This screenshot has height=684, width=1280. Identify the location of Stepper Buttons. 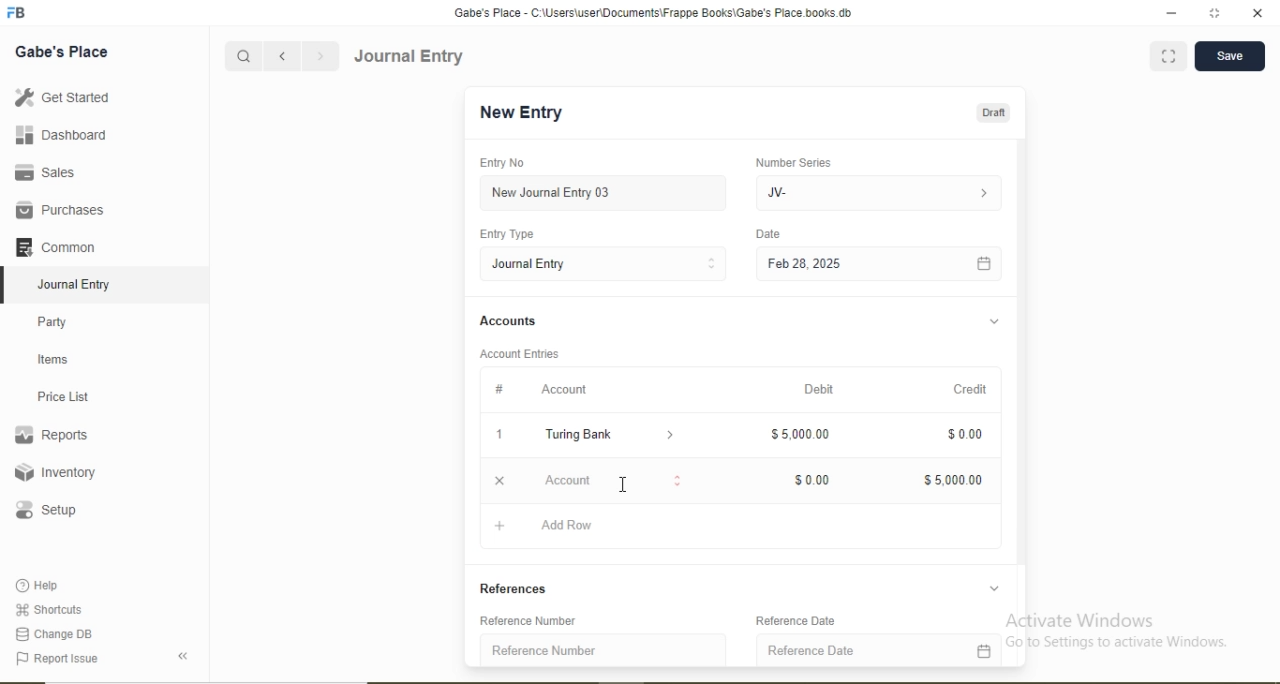
(677, 480).